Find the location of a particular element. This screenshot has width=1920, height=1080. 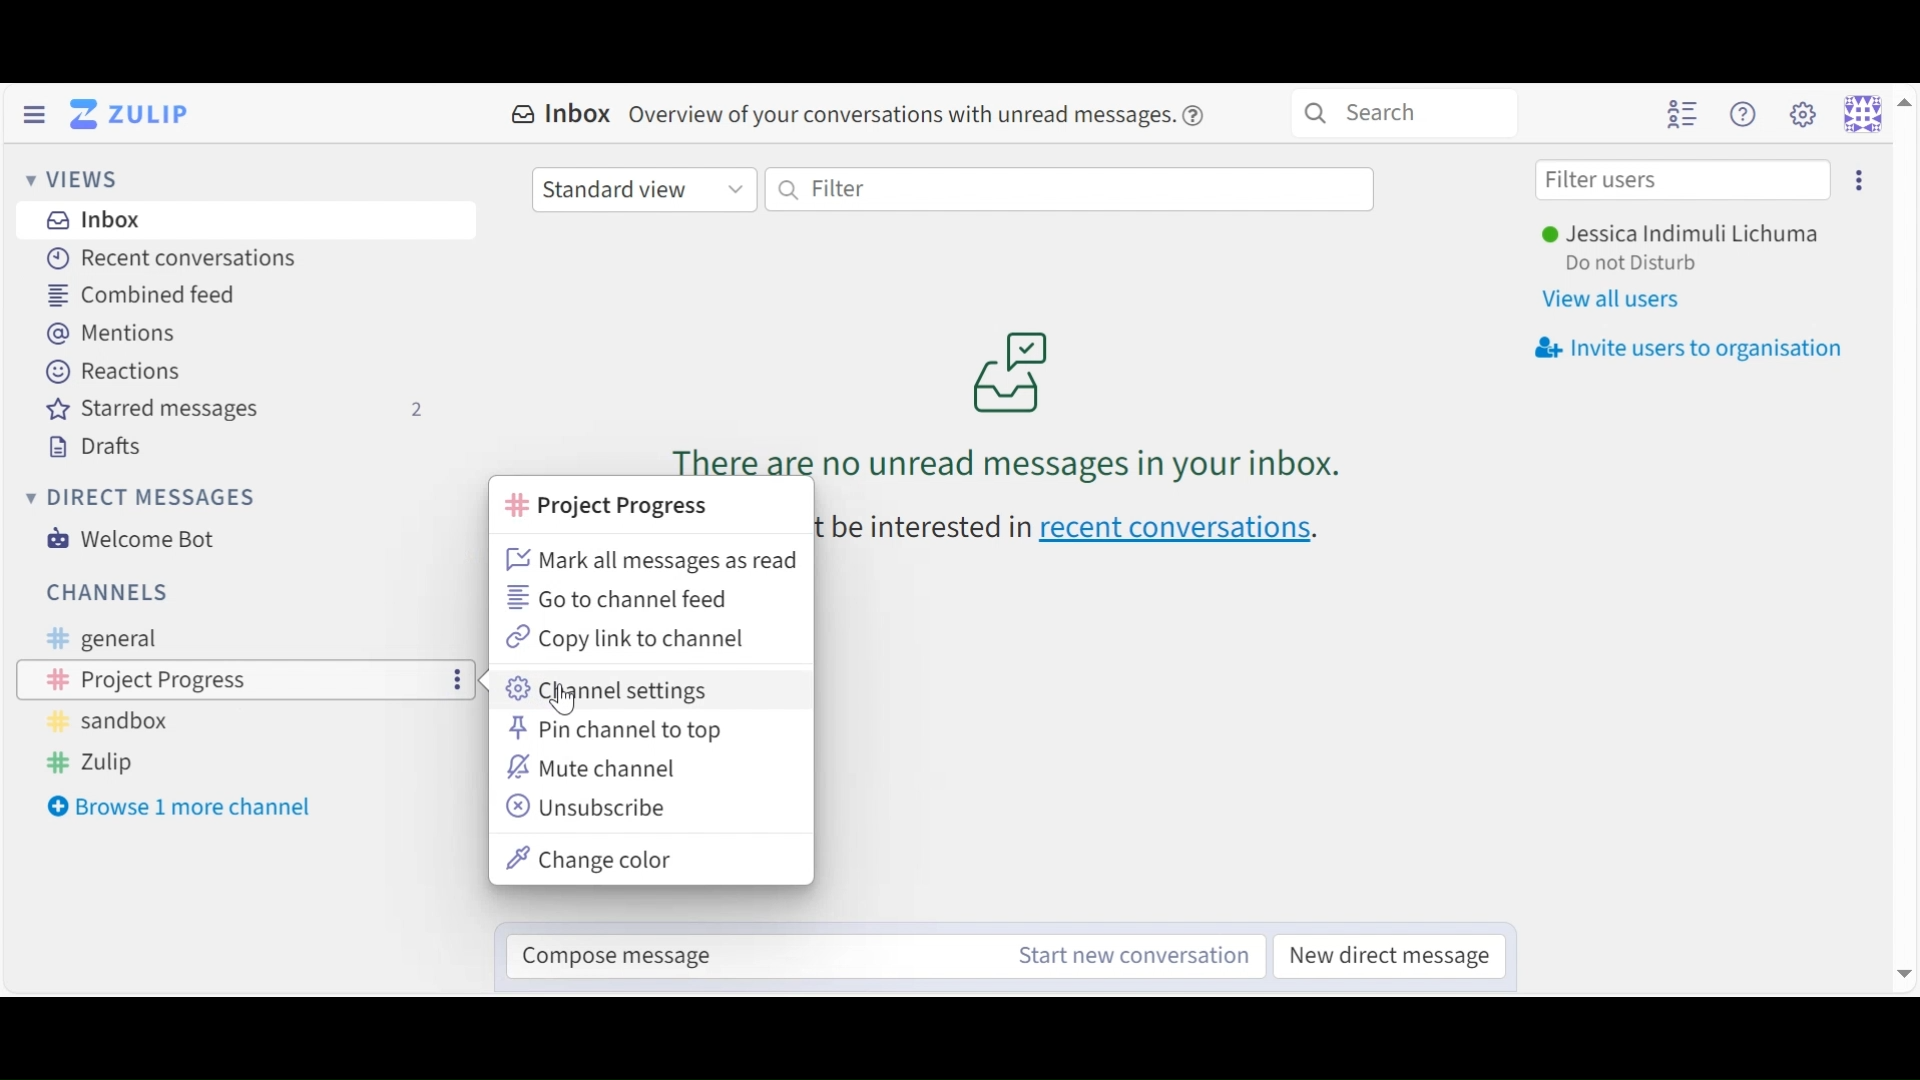

Compose message is located at coordinates (754, 952).